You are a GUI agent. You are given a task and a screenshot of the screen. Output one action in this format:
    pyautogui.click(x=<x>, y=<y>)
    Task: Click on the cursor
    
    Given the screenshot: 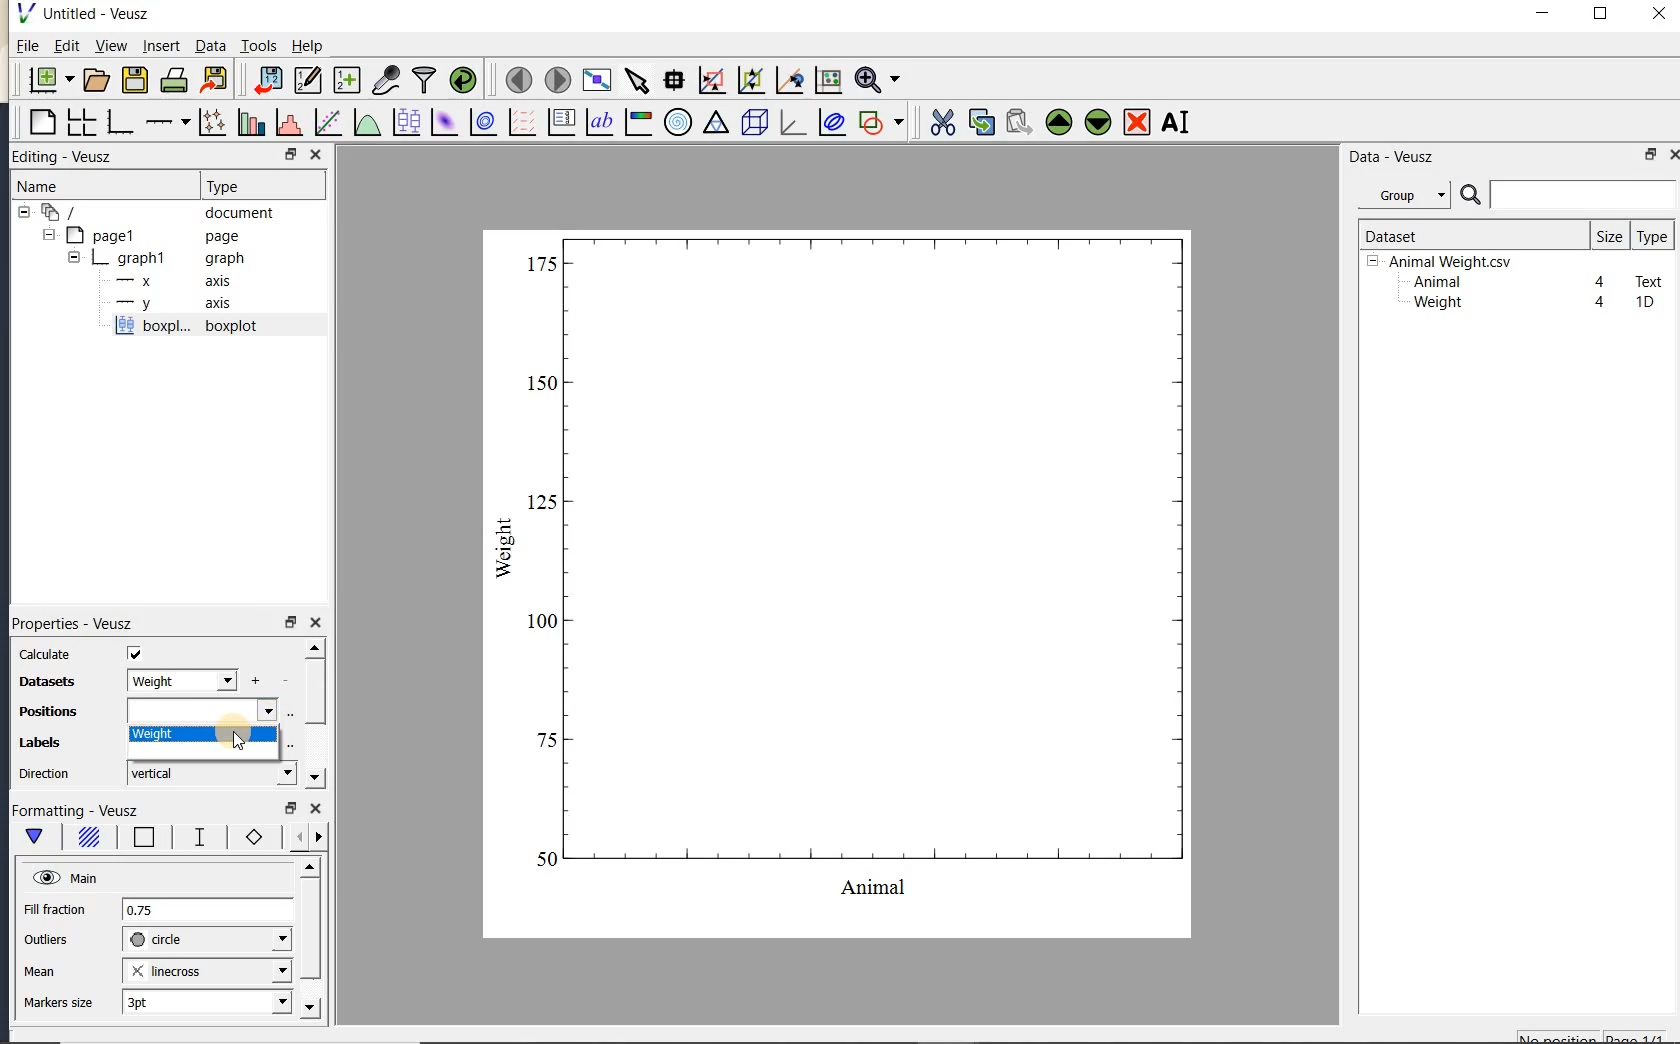 What is the action you would take?
    pyautogui.click(x=242, y=743)
    